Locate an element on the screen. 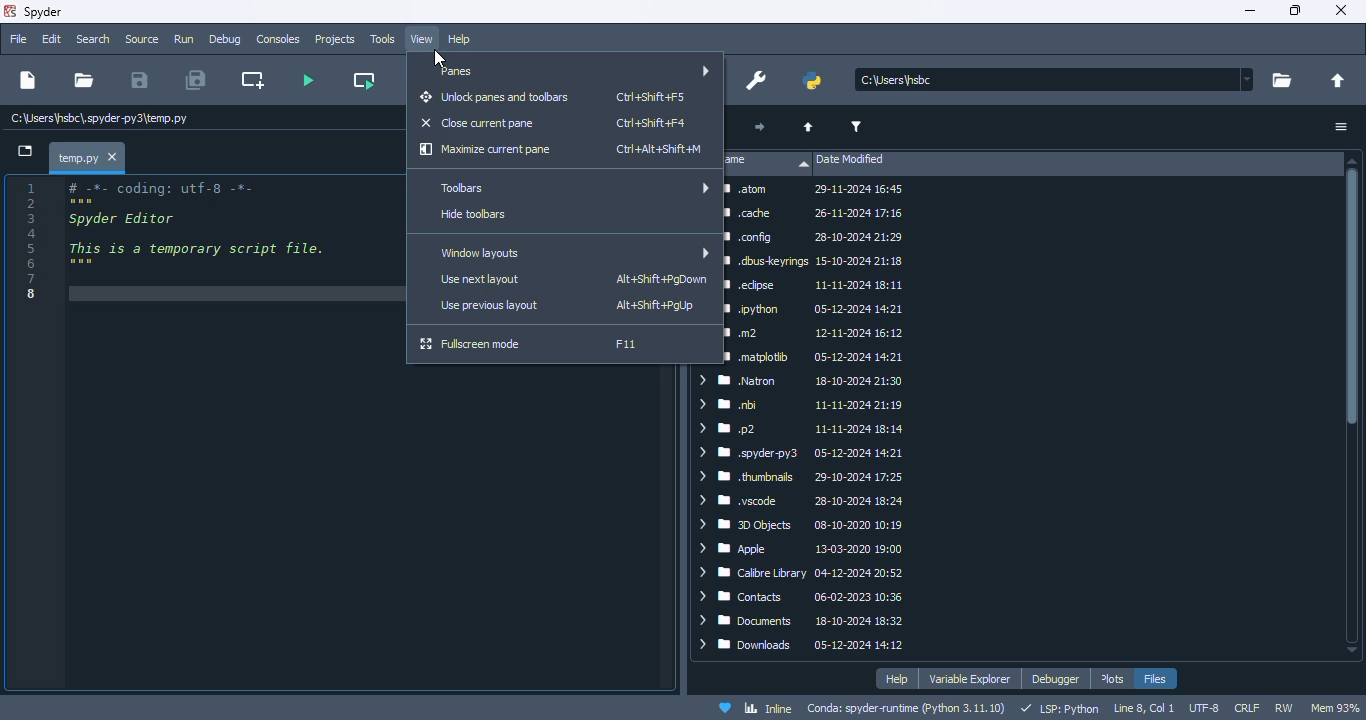 The height and width of the screenshot is (720, 1366). .config is located at coordinates (819, 238).